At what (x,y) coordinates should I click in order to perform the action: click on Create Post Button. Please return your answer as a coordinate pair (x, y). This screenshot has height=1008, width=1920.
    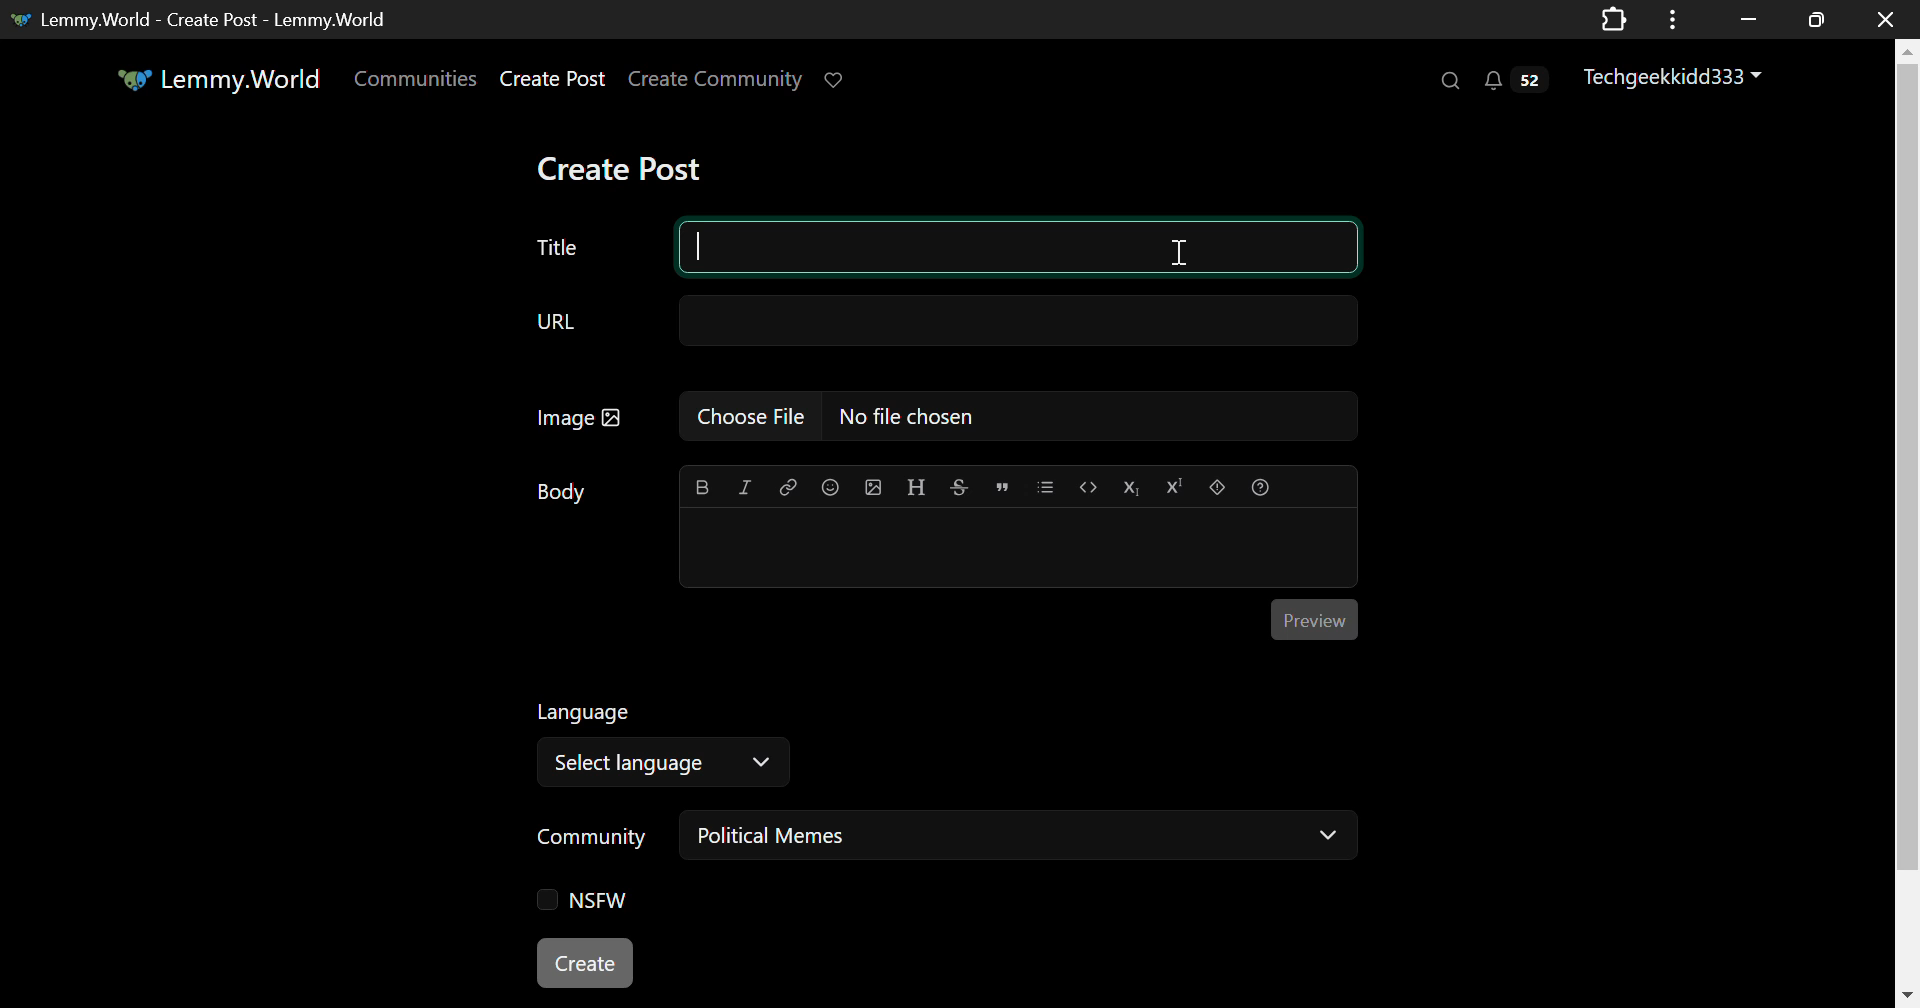
    Looking at the image, I should click on (587, 964).